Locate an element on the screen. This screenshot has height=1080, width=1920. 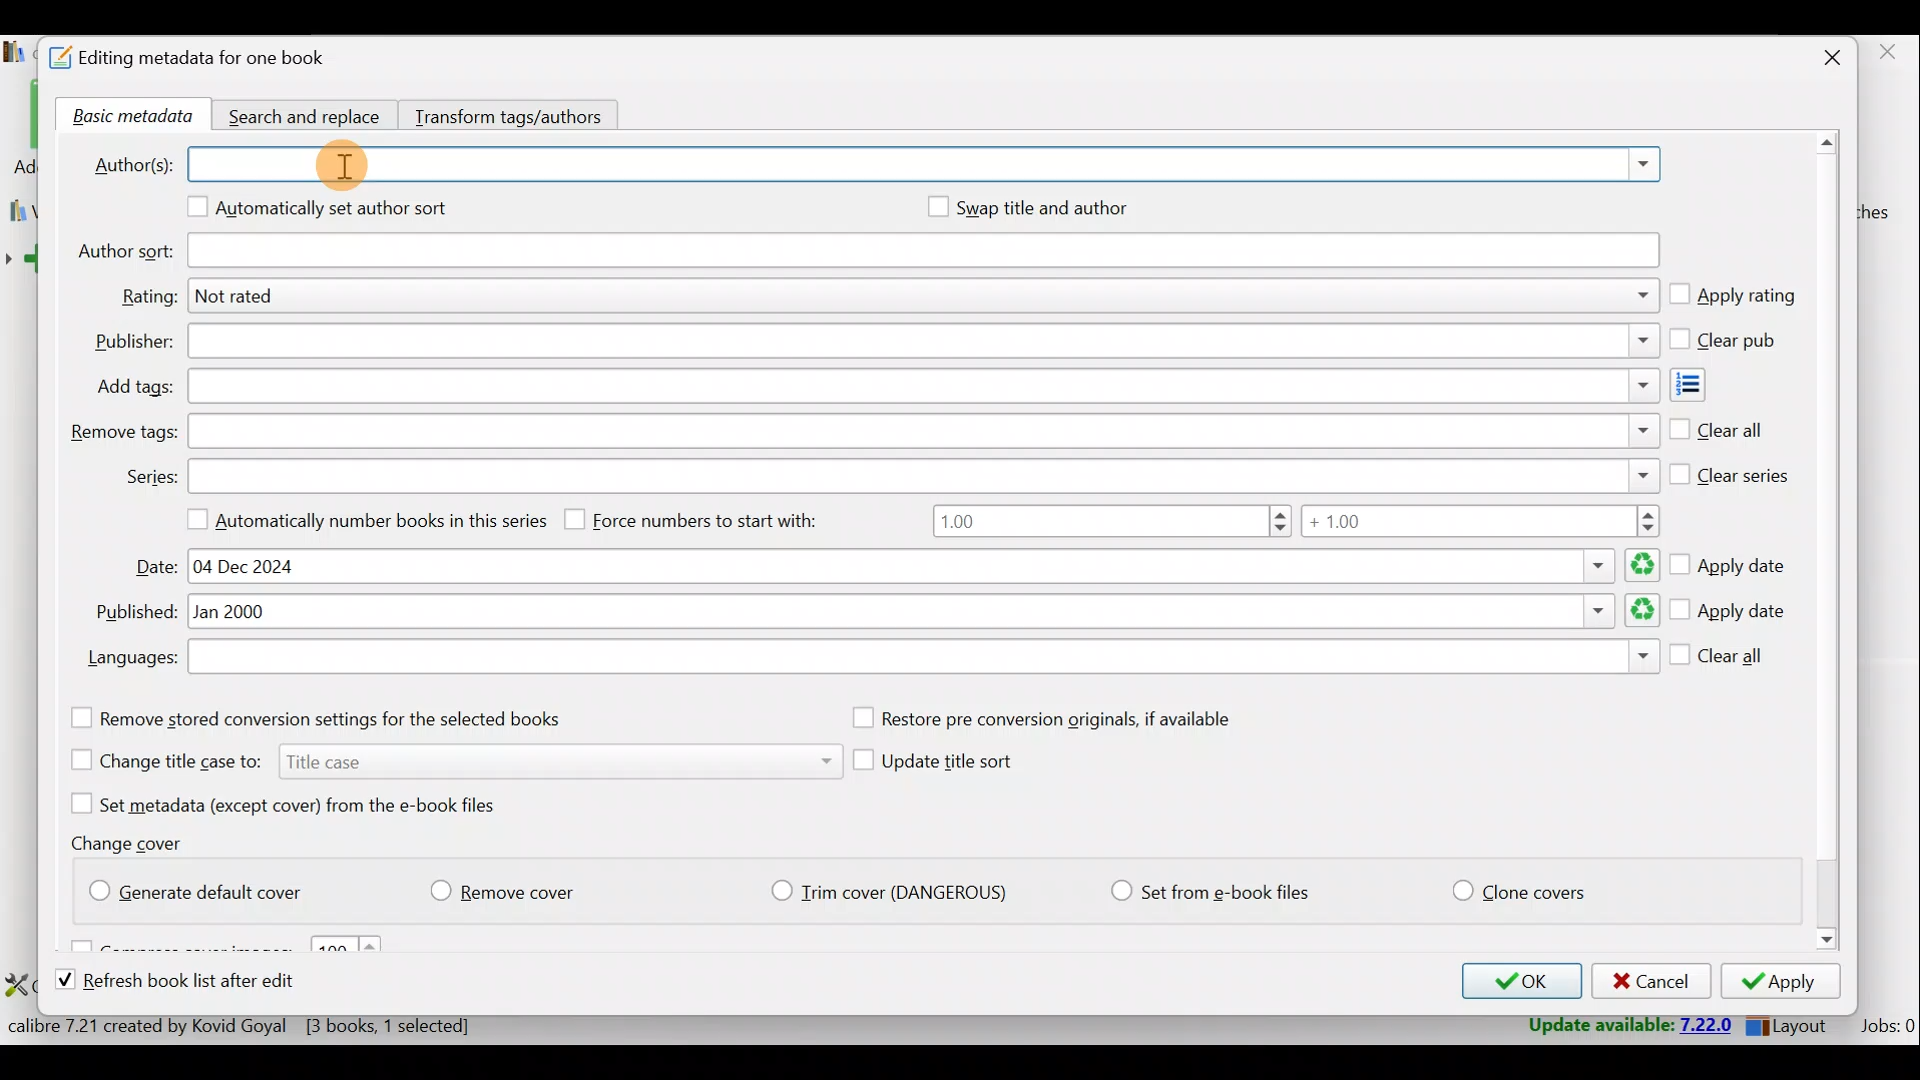
Rating is located at coordinates (927, 299).